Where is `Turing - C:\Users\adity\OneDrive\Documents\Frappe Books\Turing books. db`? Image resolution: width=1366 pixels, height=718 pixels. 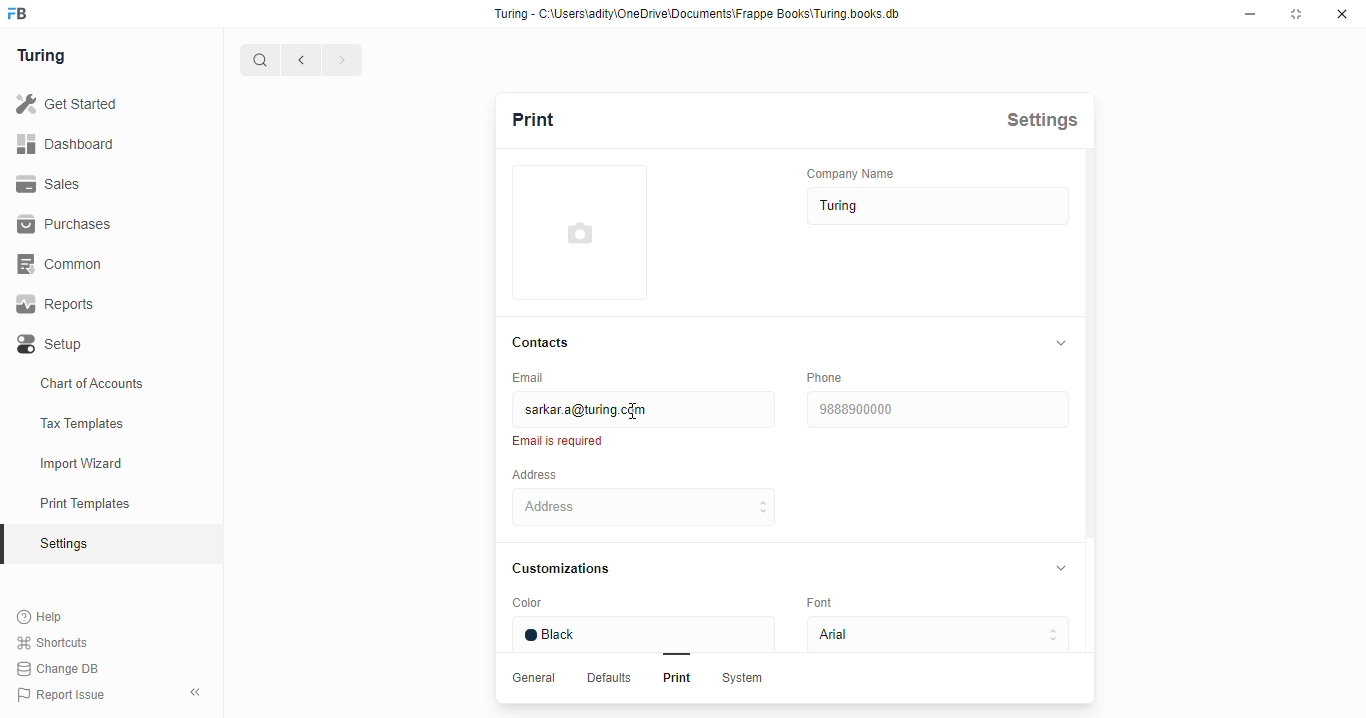 Turing - C:\Users\adity\OneDrive\Documents\Frappe Books\Turing books. db is located at coordinates (702, 14).